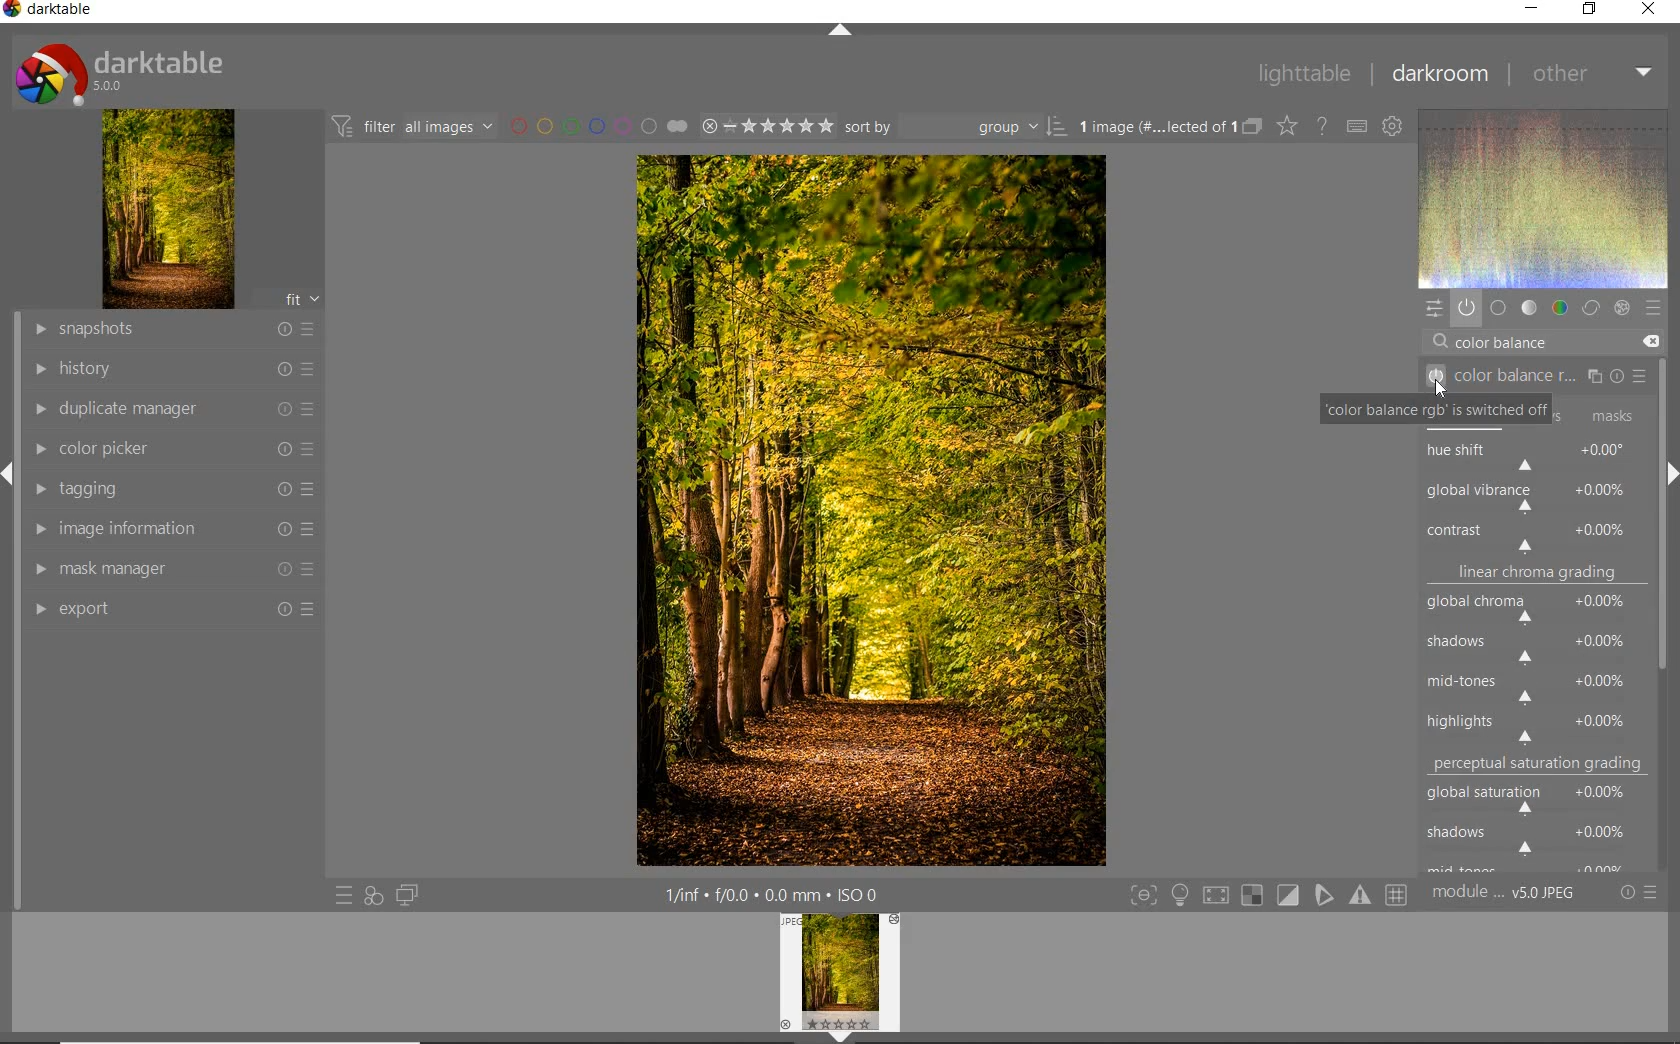  I want to click on quick access for applying any style, so click(374, 896).